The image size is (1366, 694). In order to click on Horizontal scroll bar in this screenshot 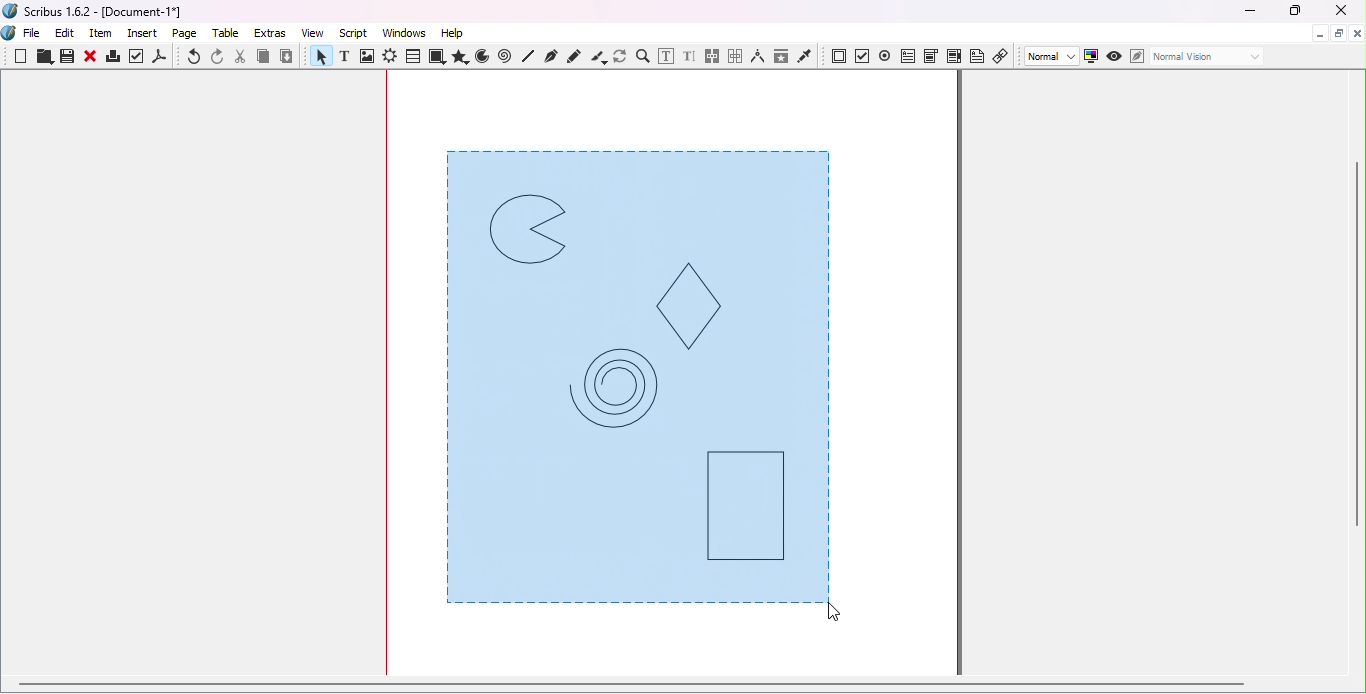, I will do `click(674, 687)`.